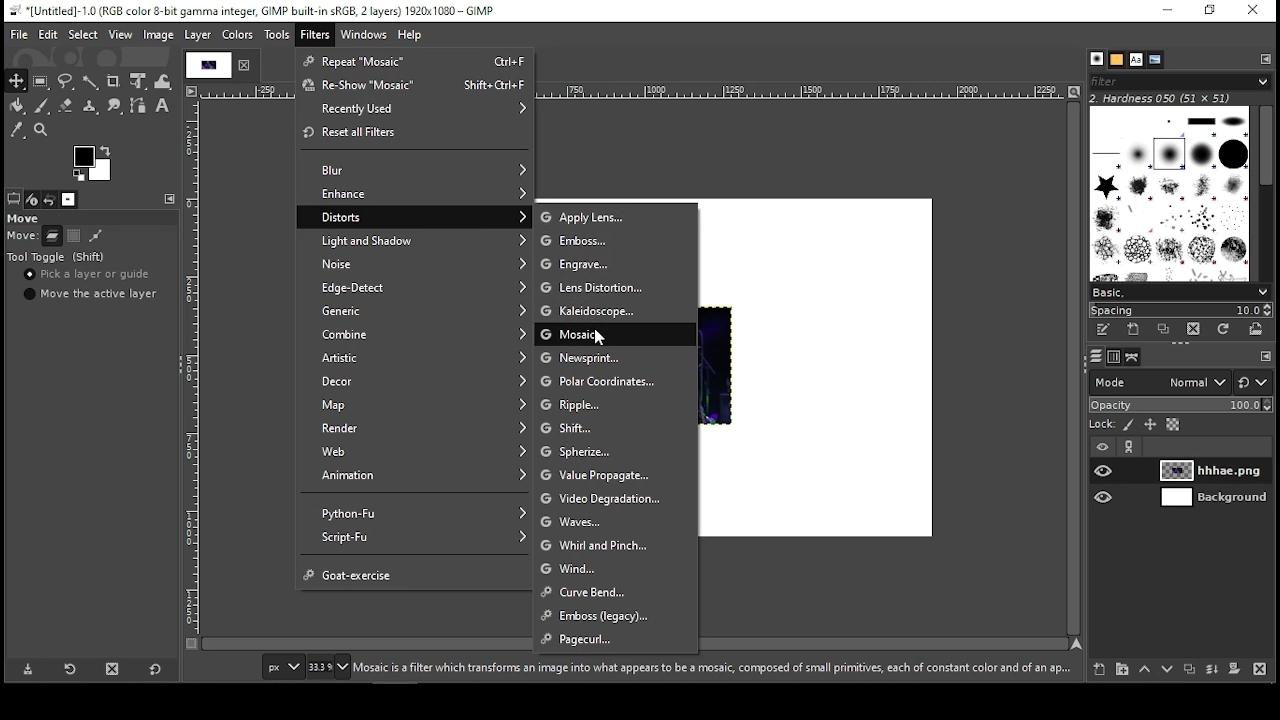 The width and height of the screenshot is (1280, 720). What do you see at coordinates (74, 236) in the screenshot?
I see `move channels` at bounding box center [74, 236].